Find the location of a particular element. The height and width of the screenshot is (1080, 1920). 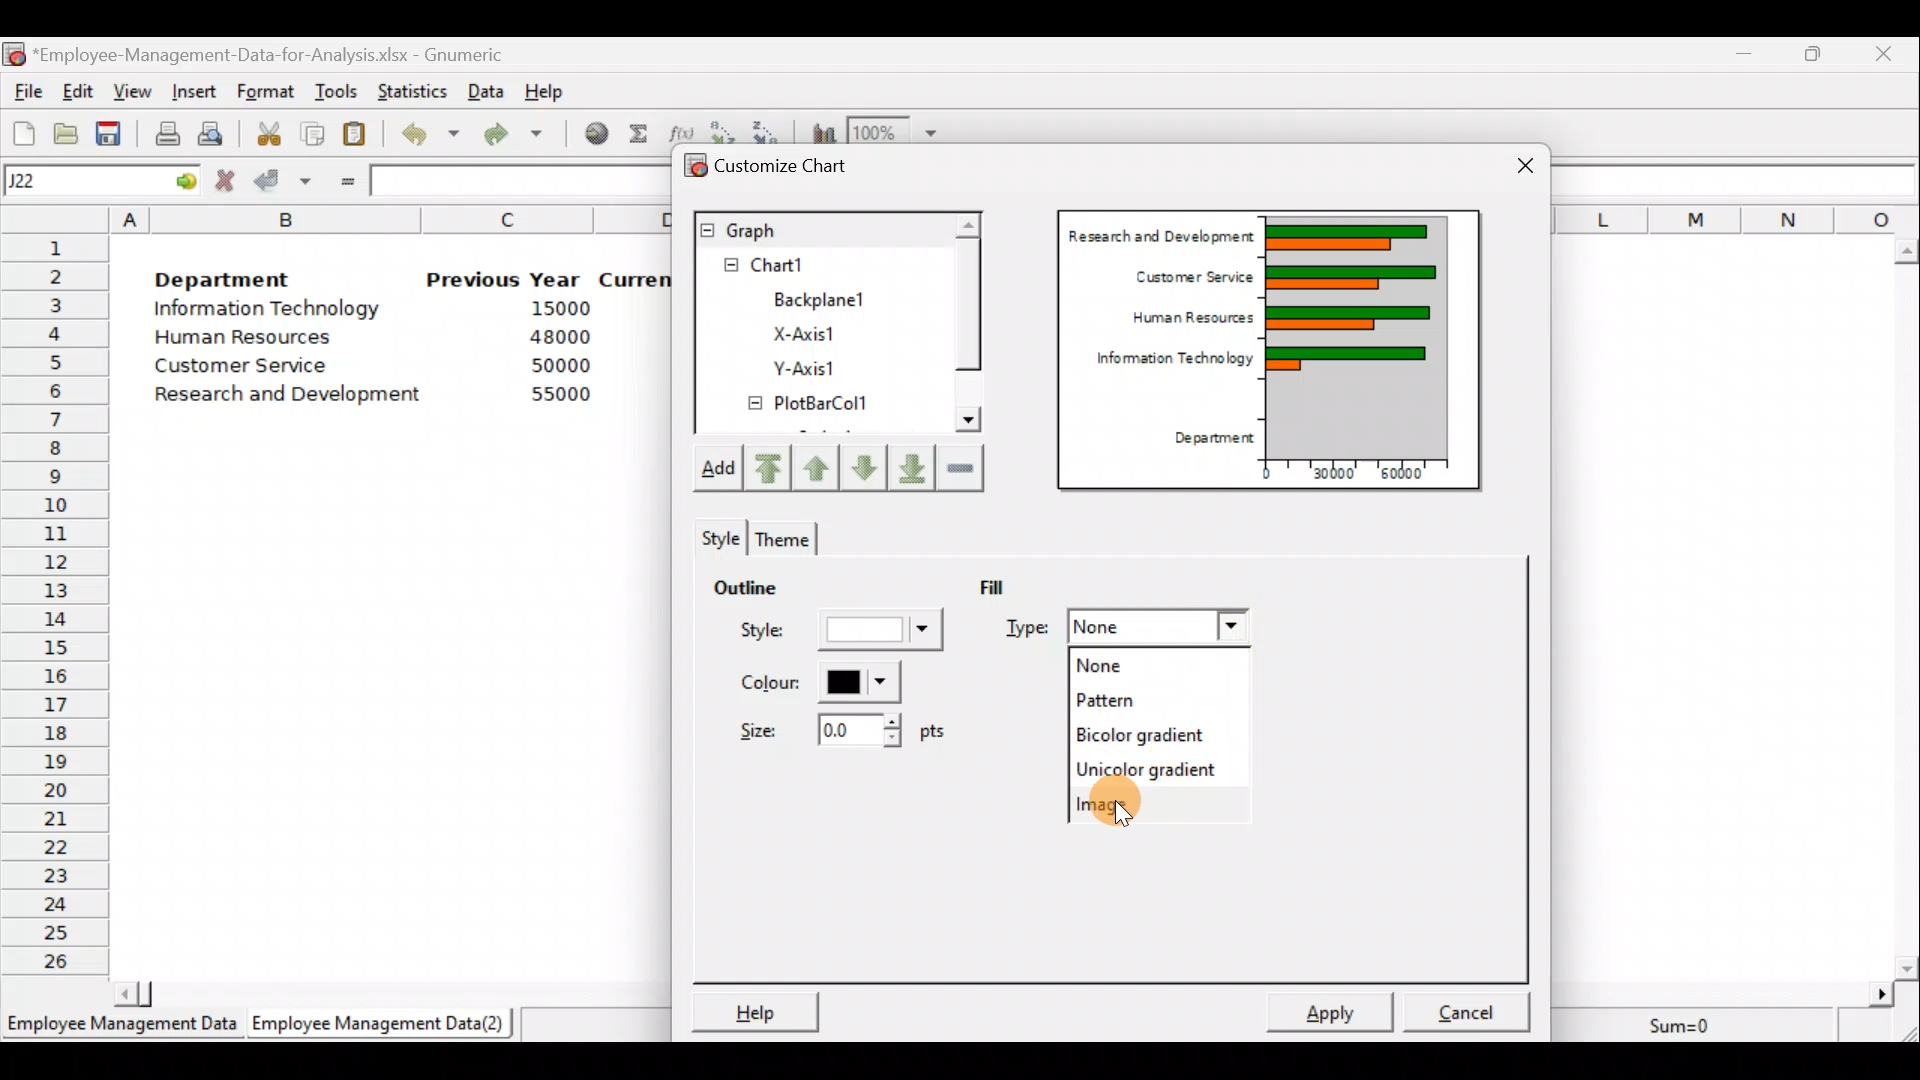

Zoom is located at coordinates (895, 130).